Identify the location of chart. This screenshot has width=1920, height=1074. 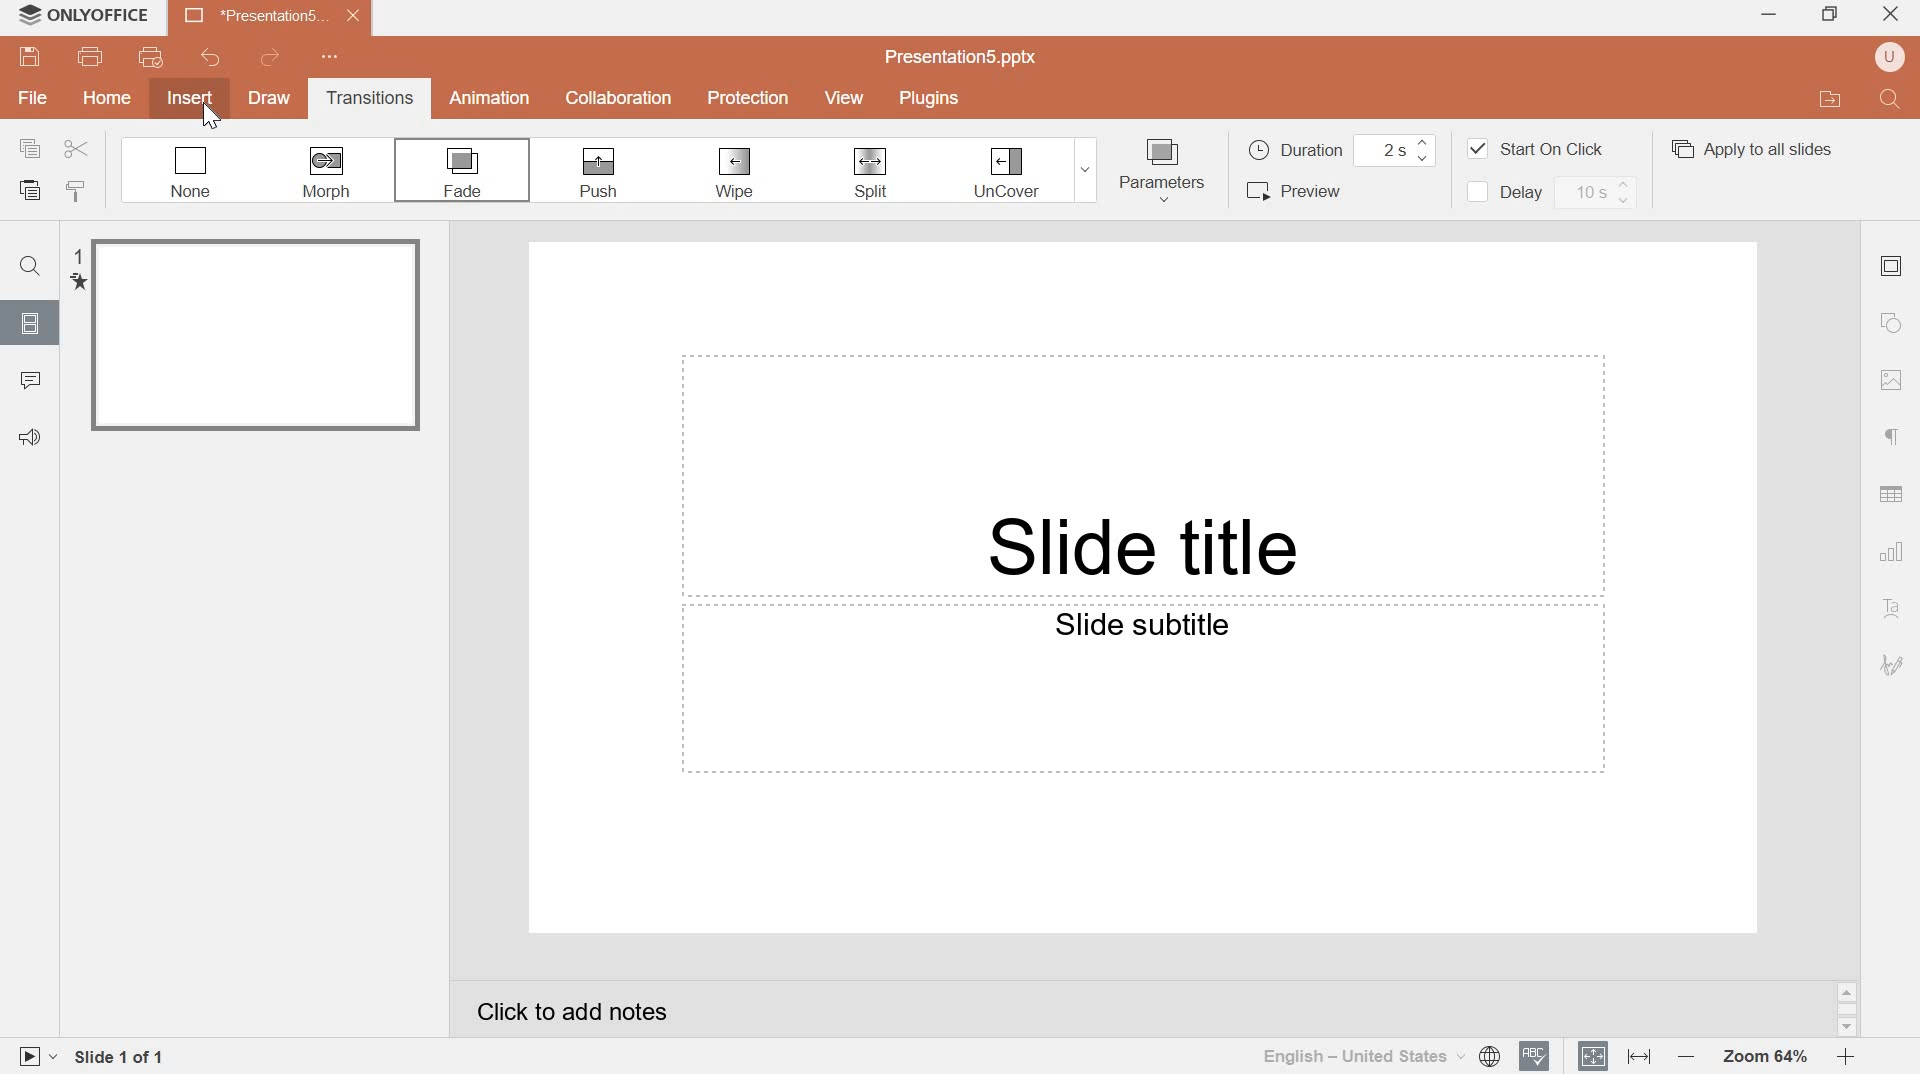
(1894, 552).